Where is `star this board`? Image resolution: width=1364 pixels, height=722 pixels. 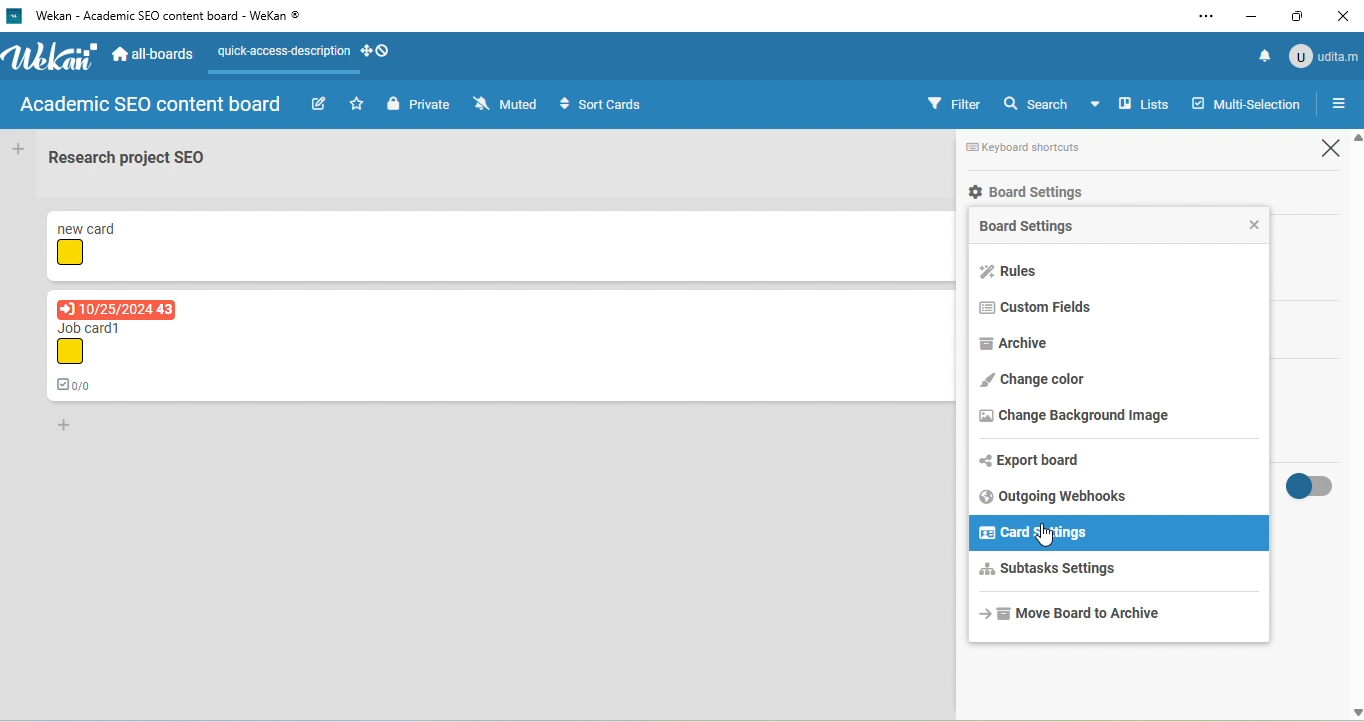
star this board is located at coordinates (357, 104).